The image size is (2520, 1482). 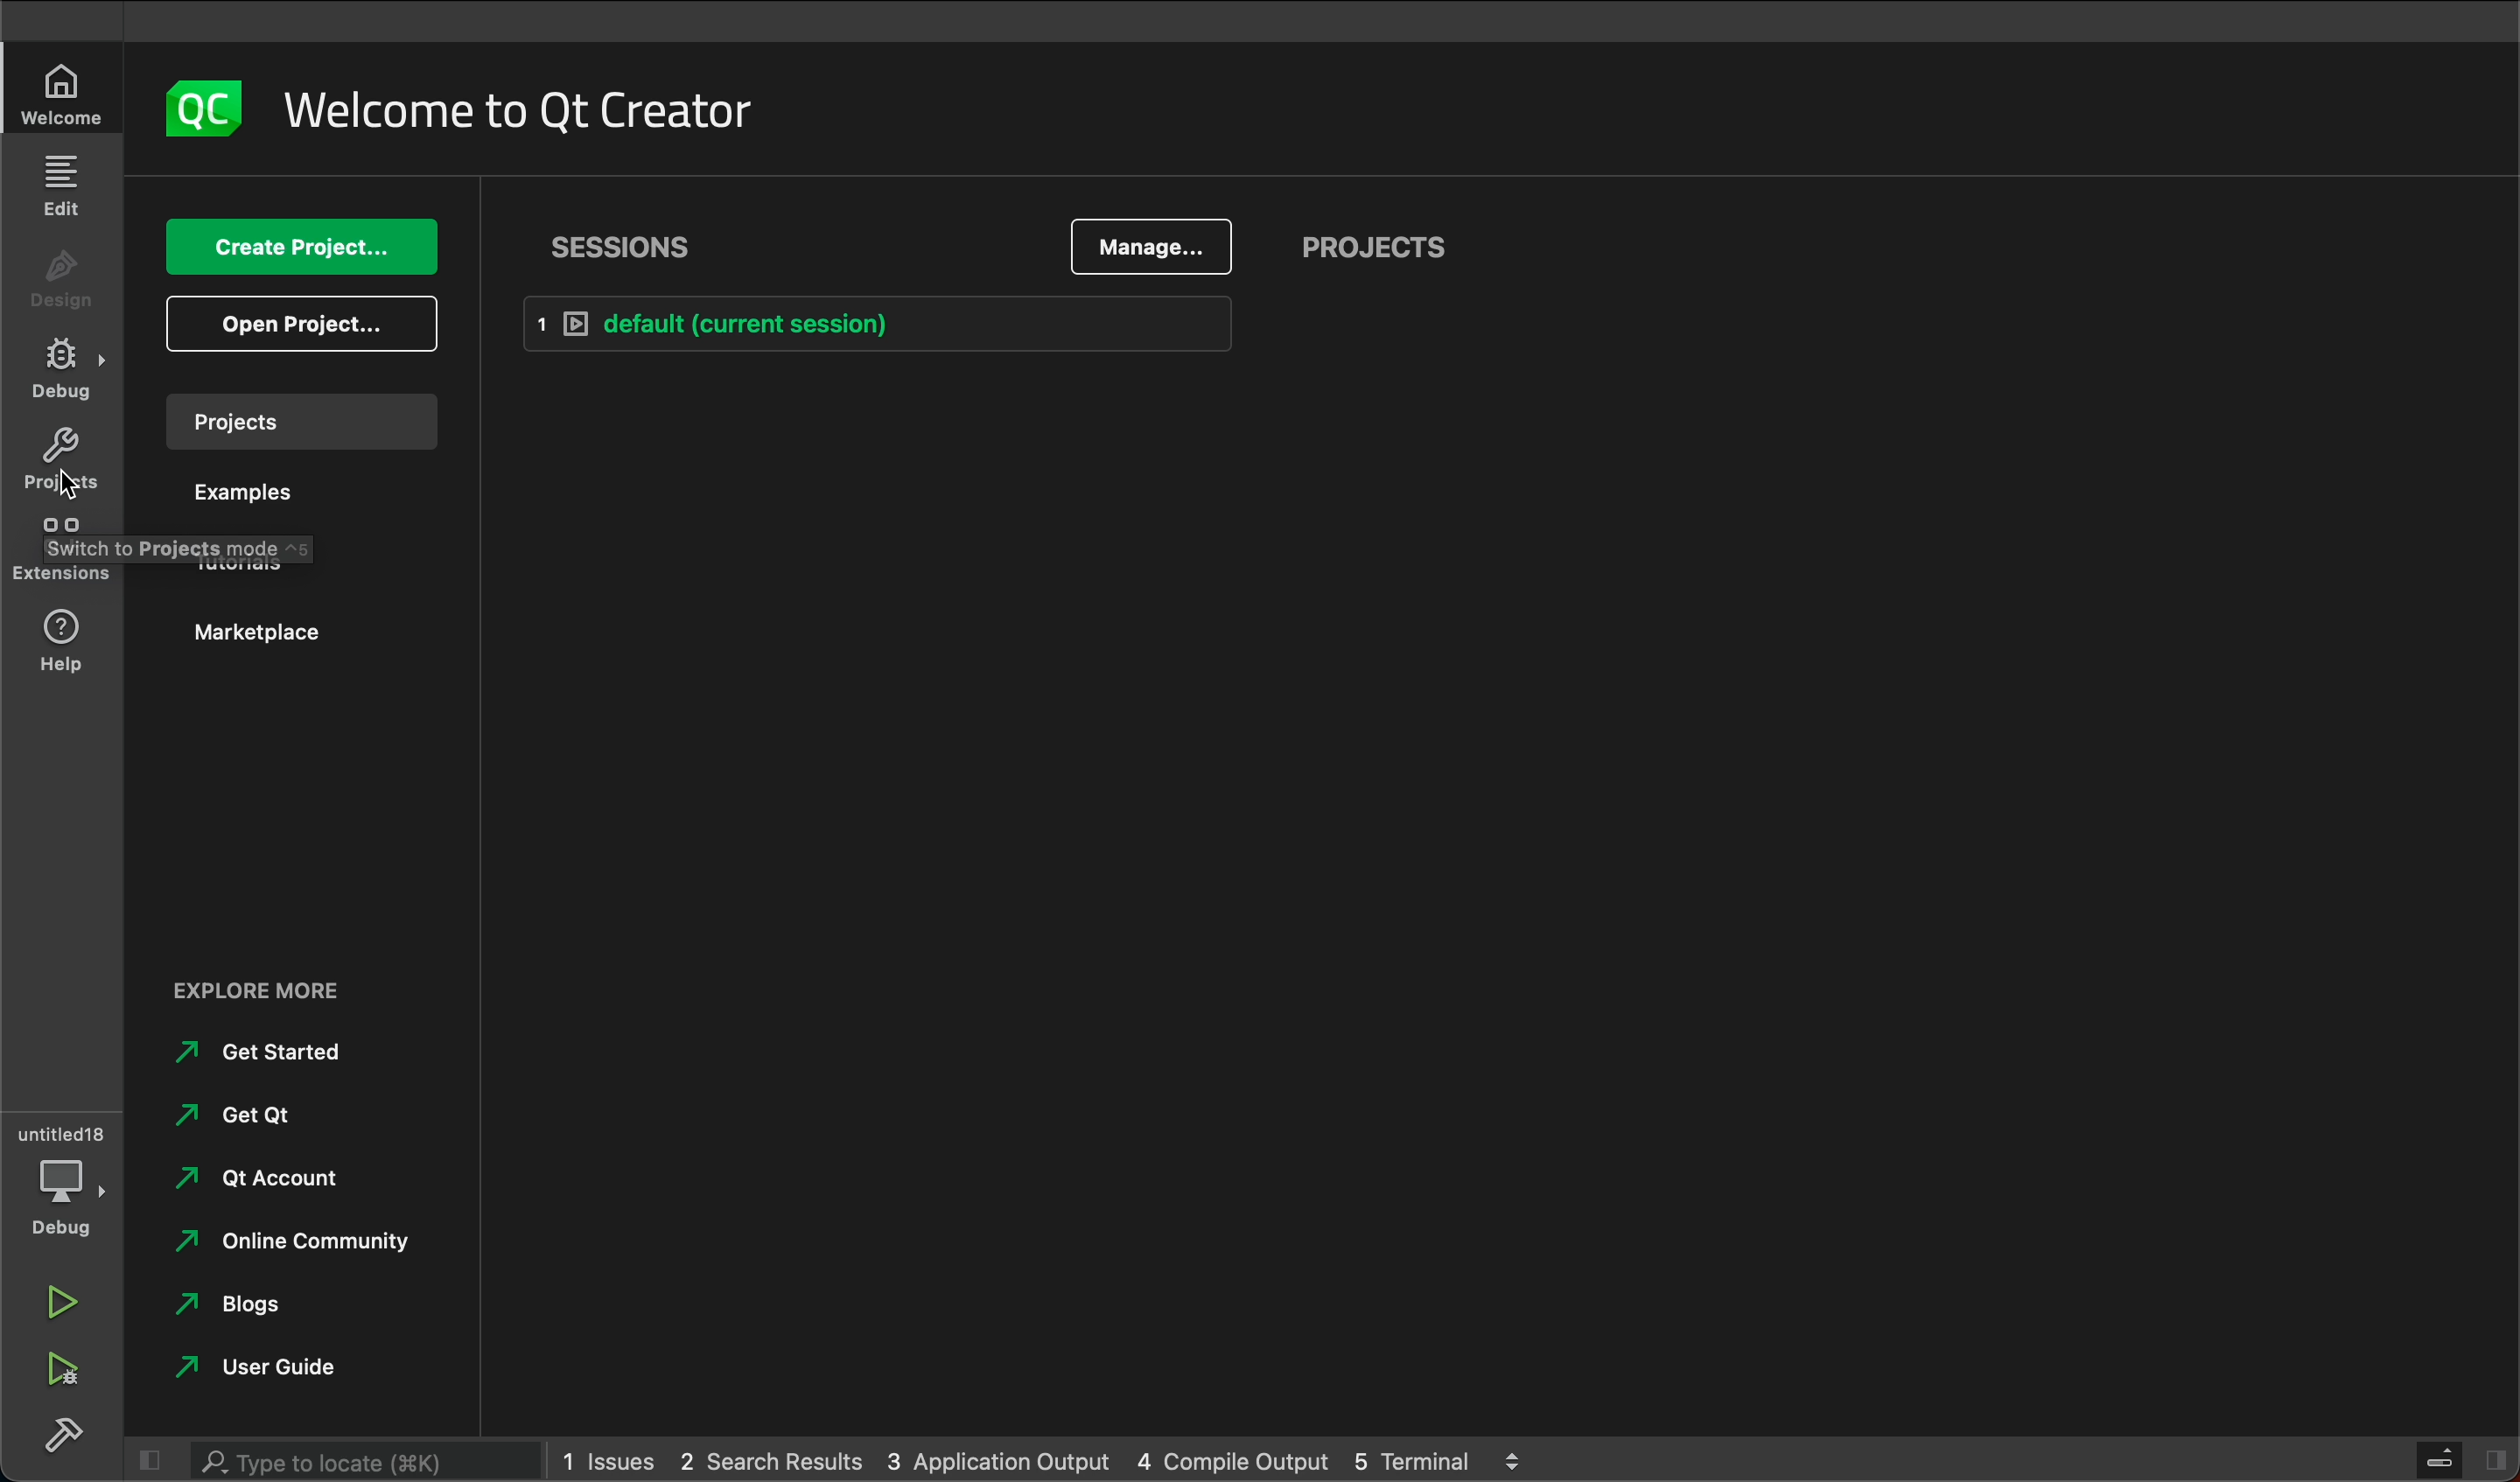 I want to click on manage, so click(x=1155, y=242).